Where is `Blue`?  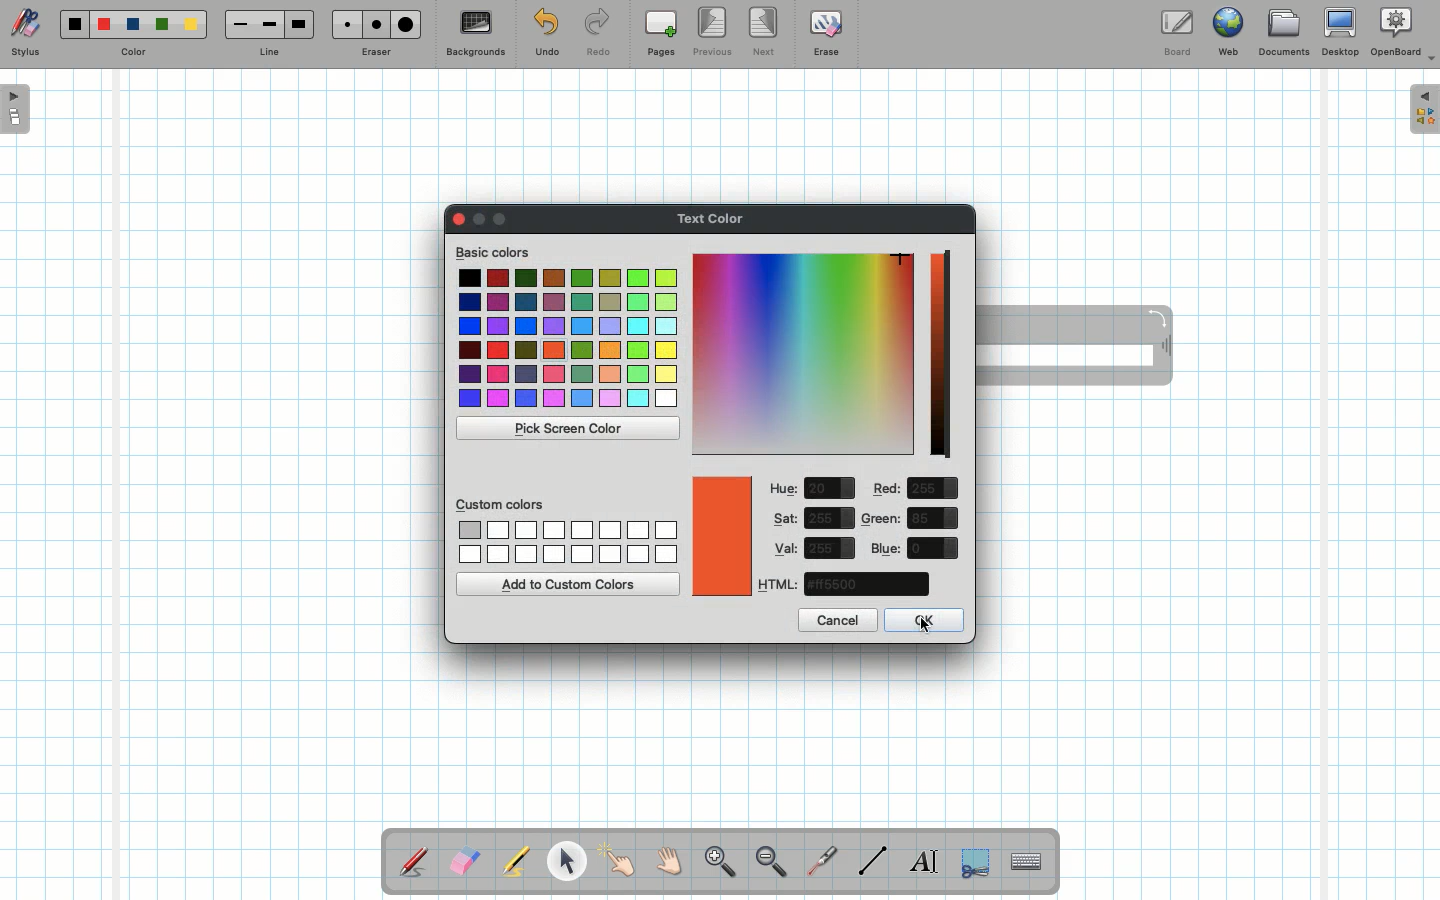
Blue is located at coordinates (886, 548).